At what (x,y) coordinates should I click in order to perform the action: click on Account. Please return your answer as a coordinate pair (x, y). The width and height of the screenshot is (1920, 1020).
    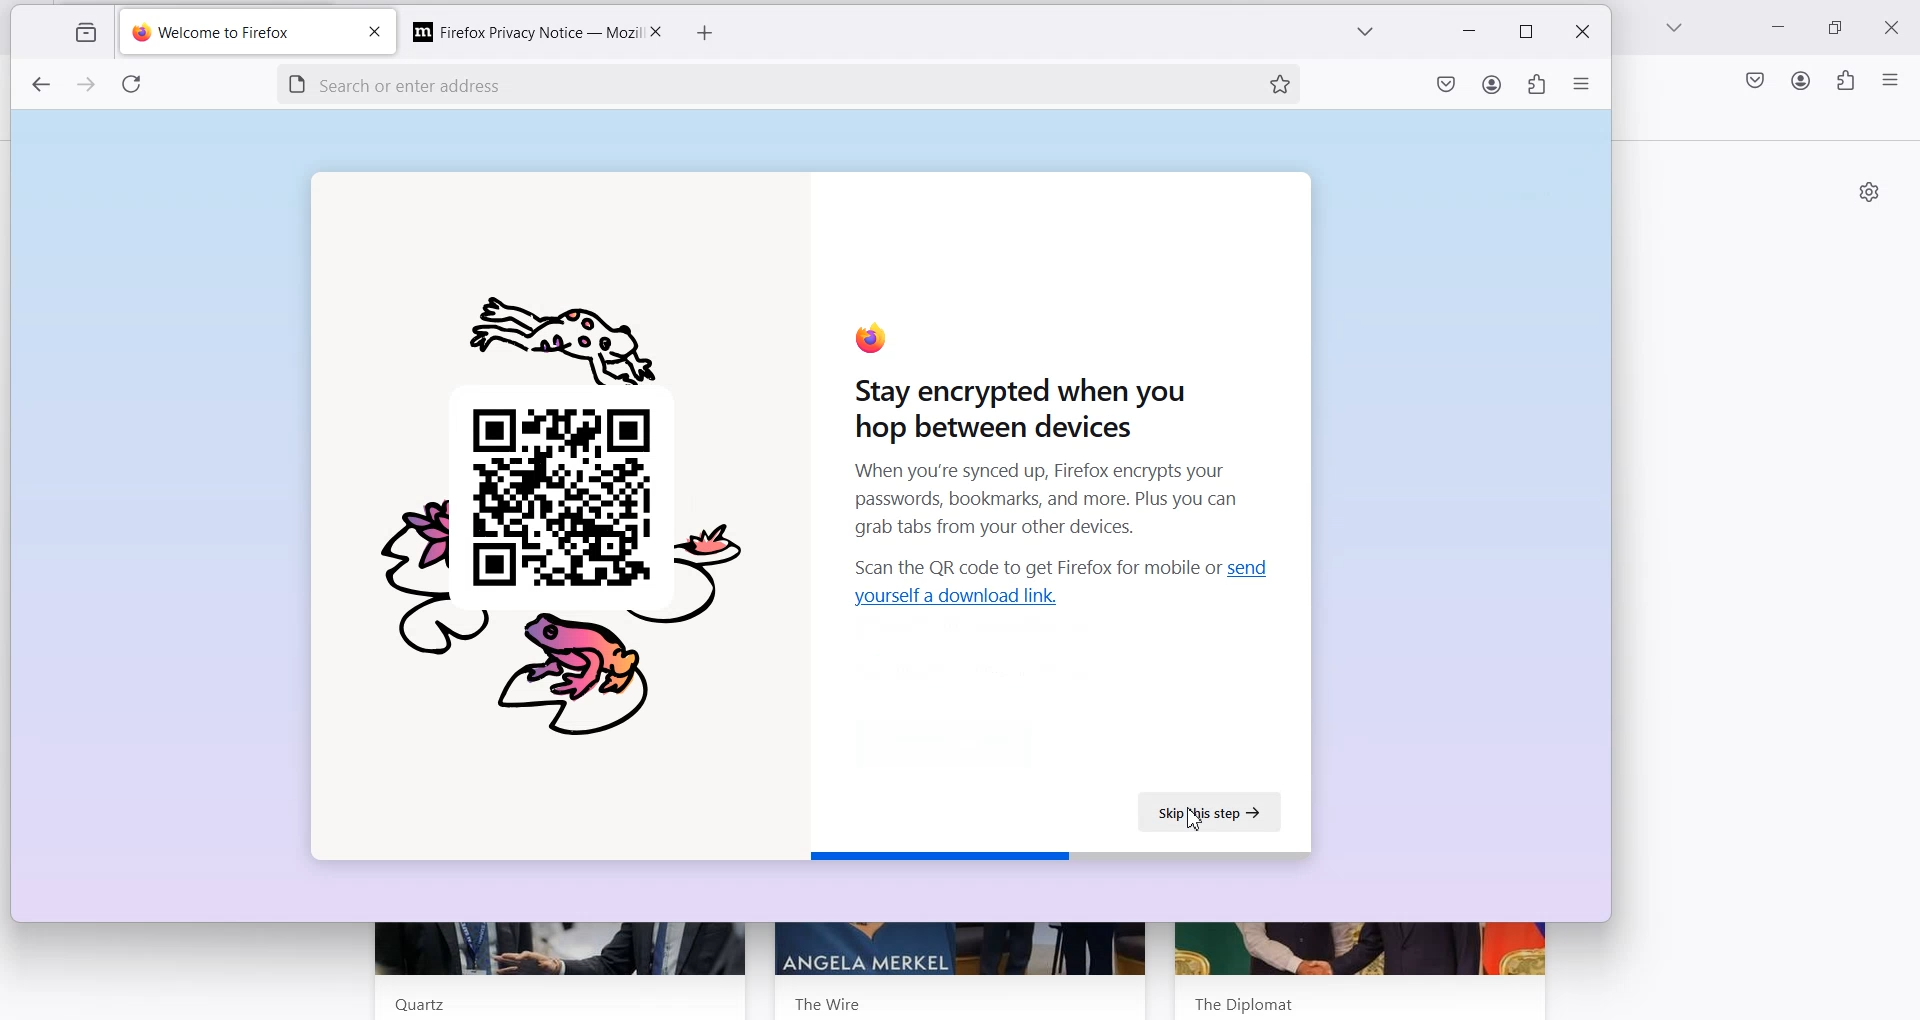
    Looking at the image, I should click on (1801, 80).